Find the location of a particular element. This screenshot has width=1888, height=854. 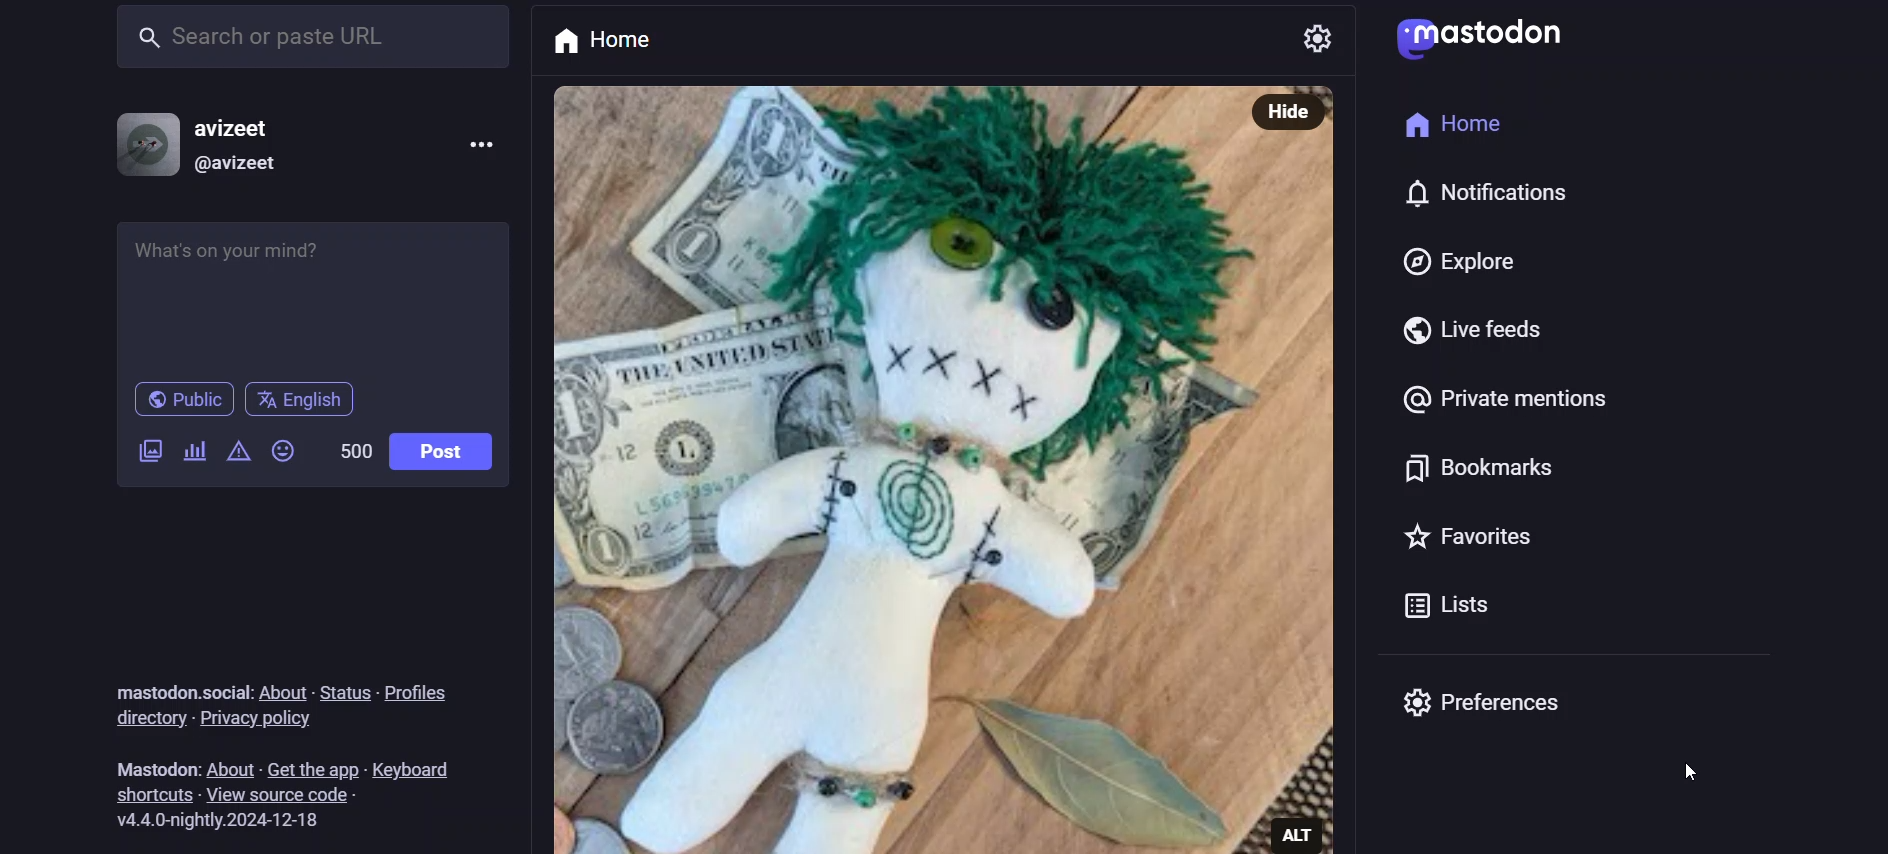

Search or paste URL is located at coordinates (315, 35).